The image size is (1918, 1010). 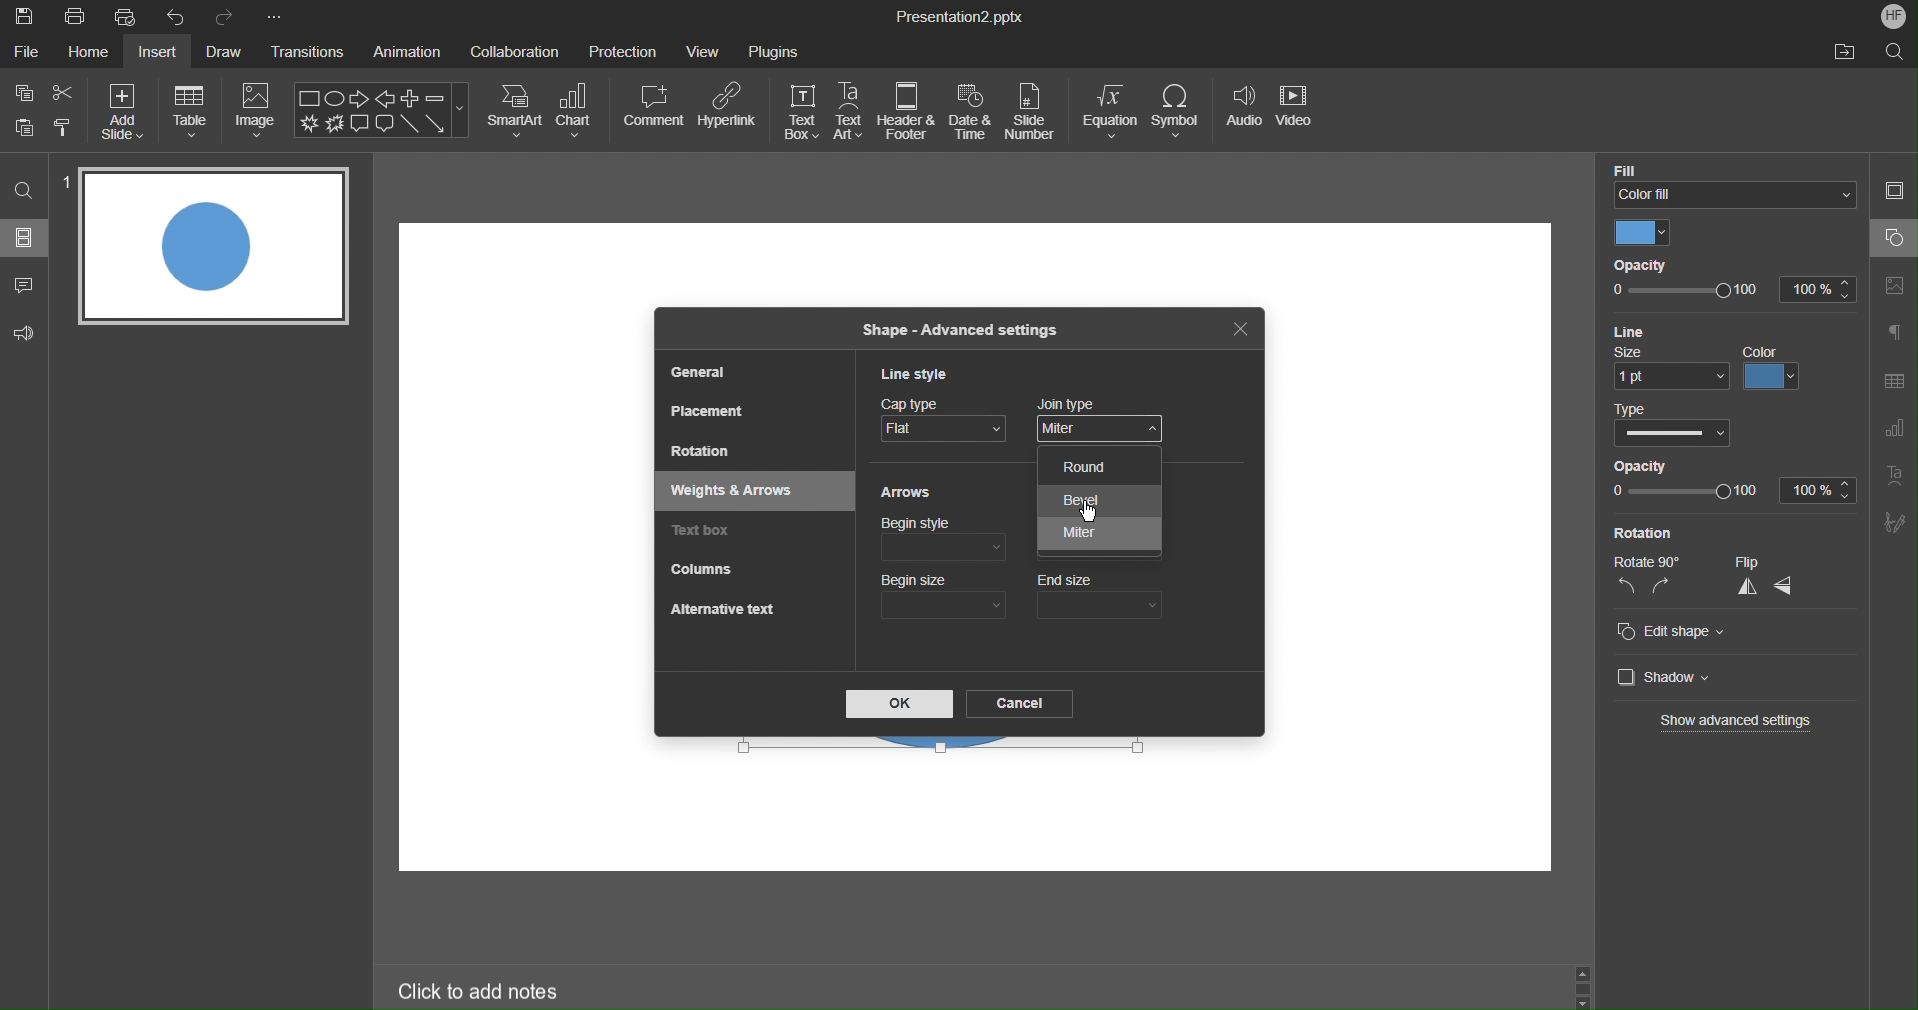 I want to click on Table Settings, so click(x=1893, y=381).